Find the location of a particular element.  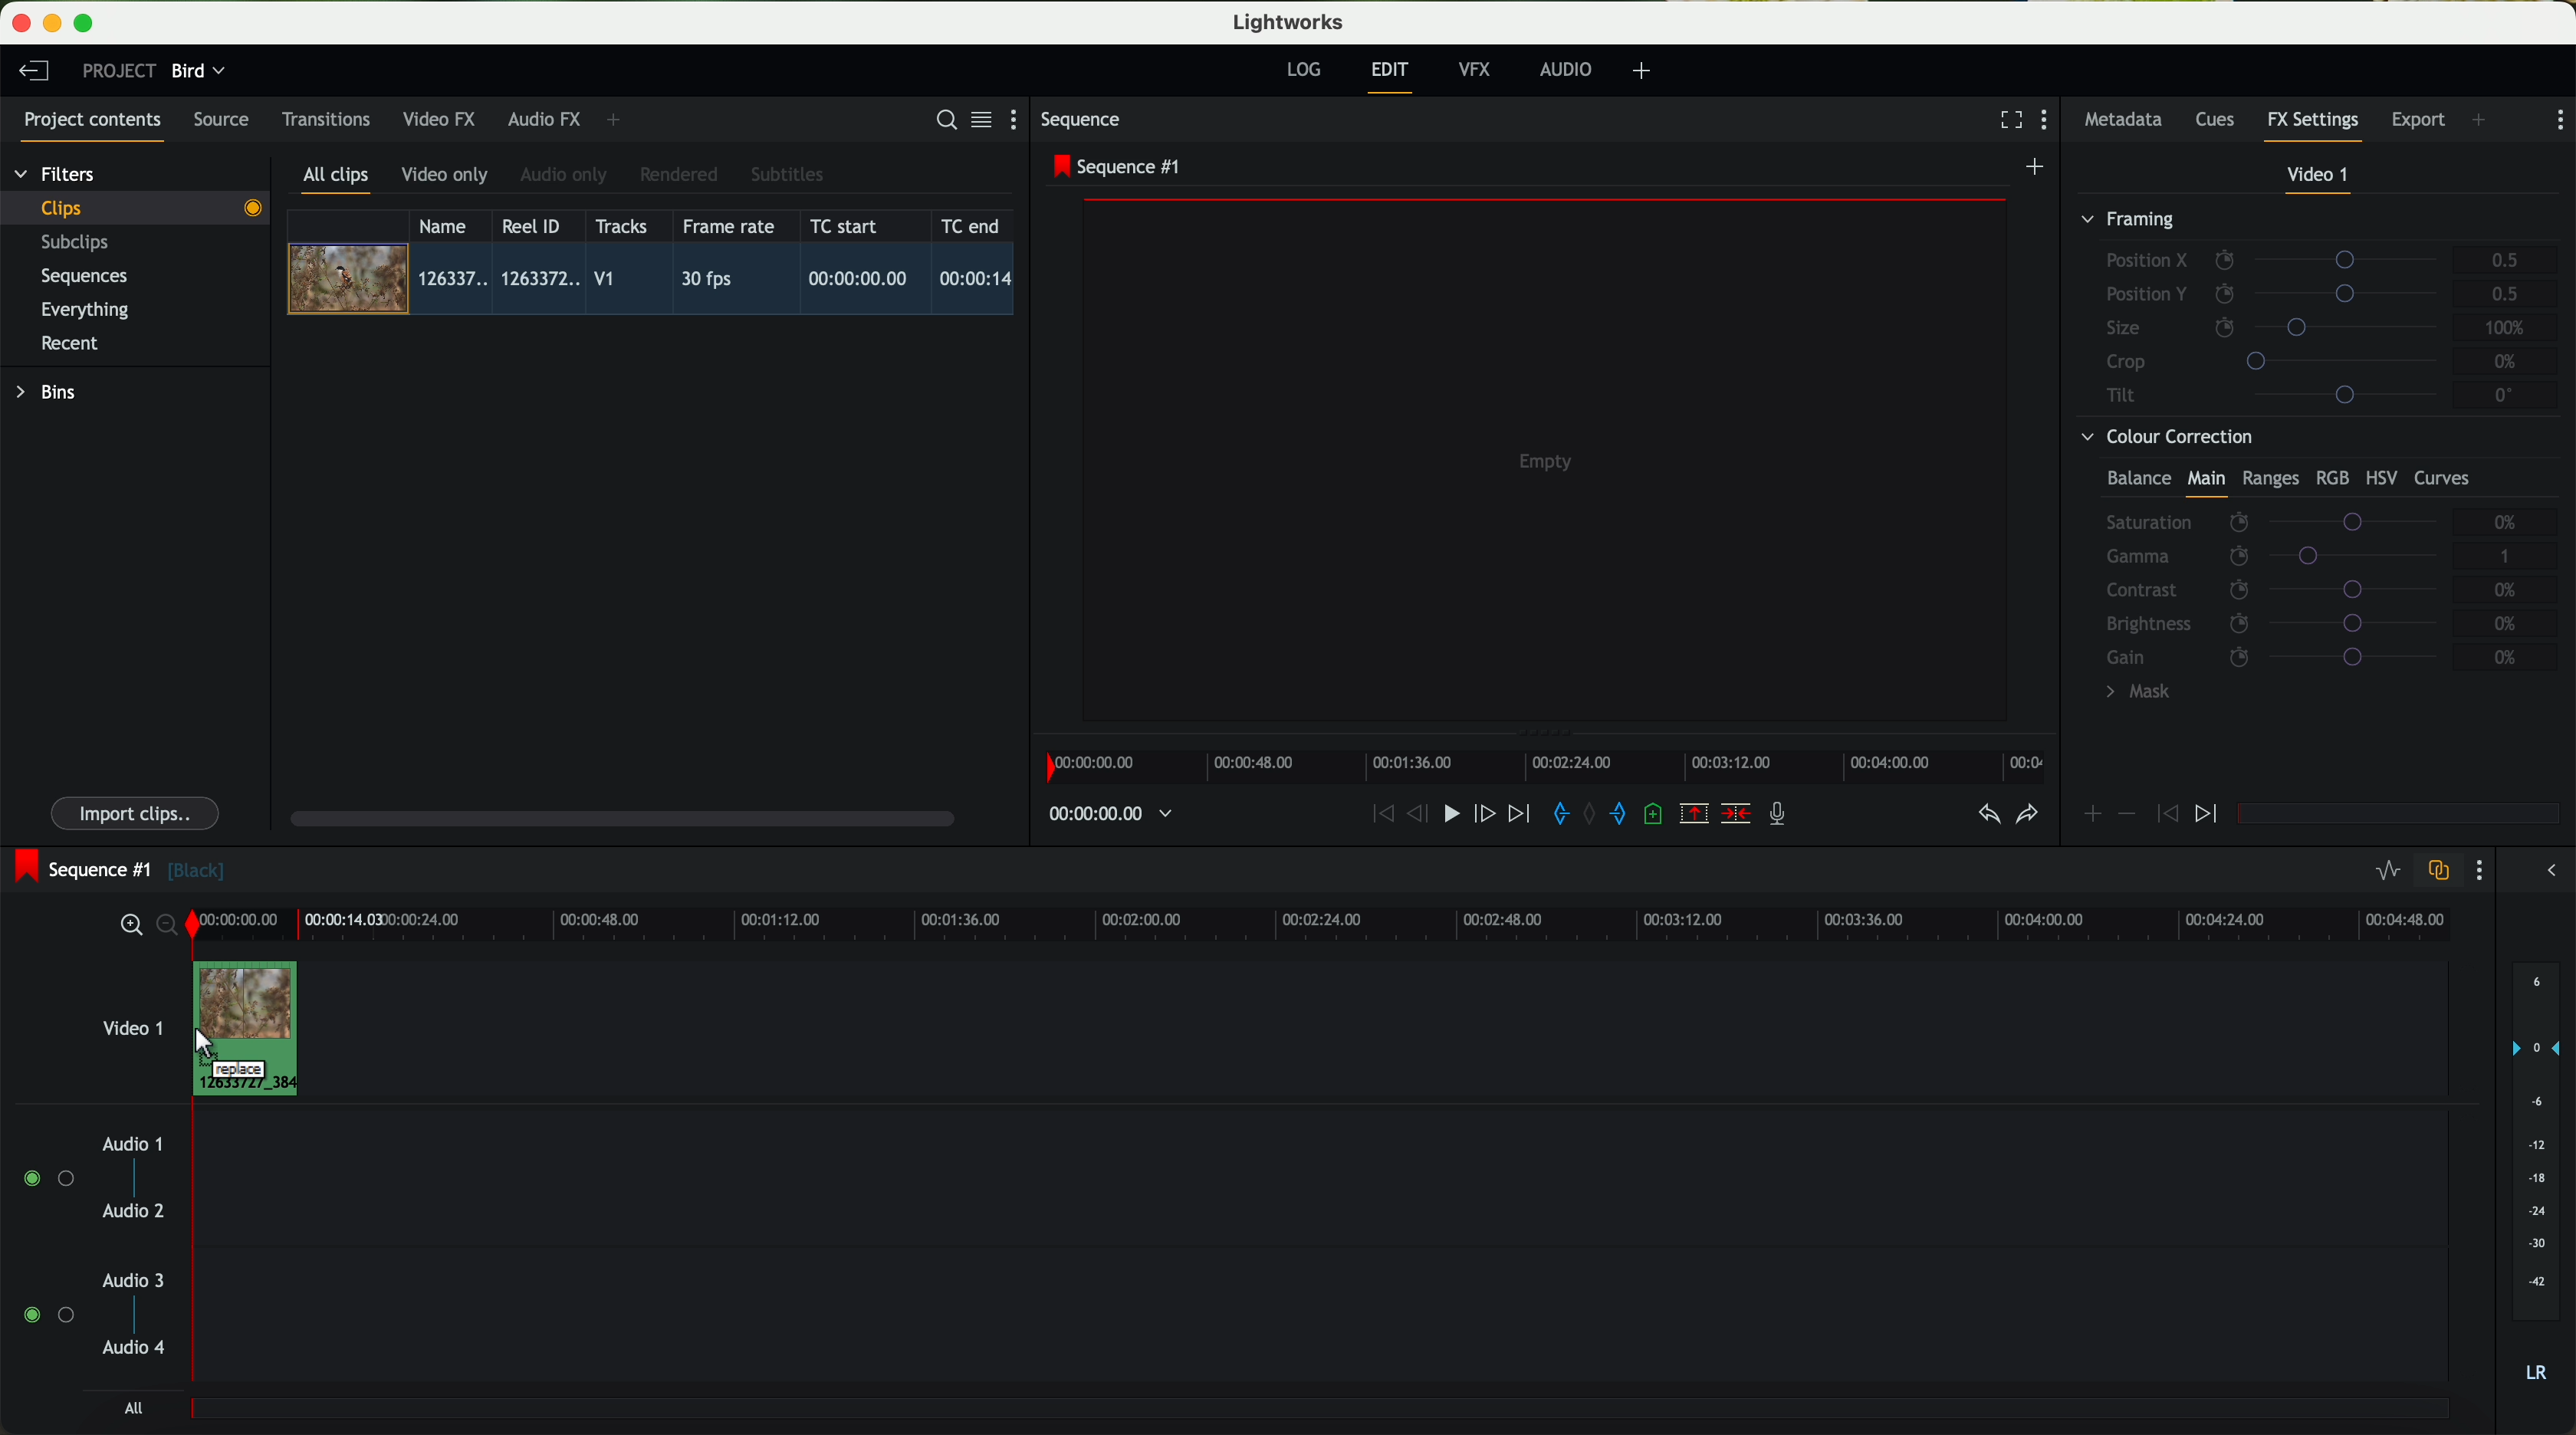

0° is located at coordinates (2505, 394).